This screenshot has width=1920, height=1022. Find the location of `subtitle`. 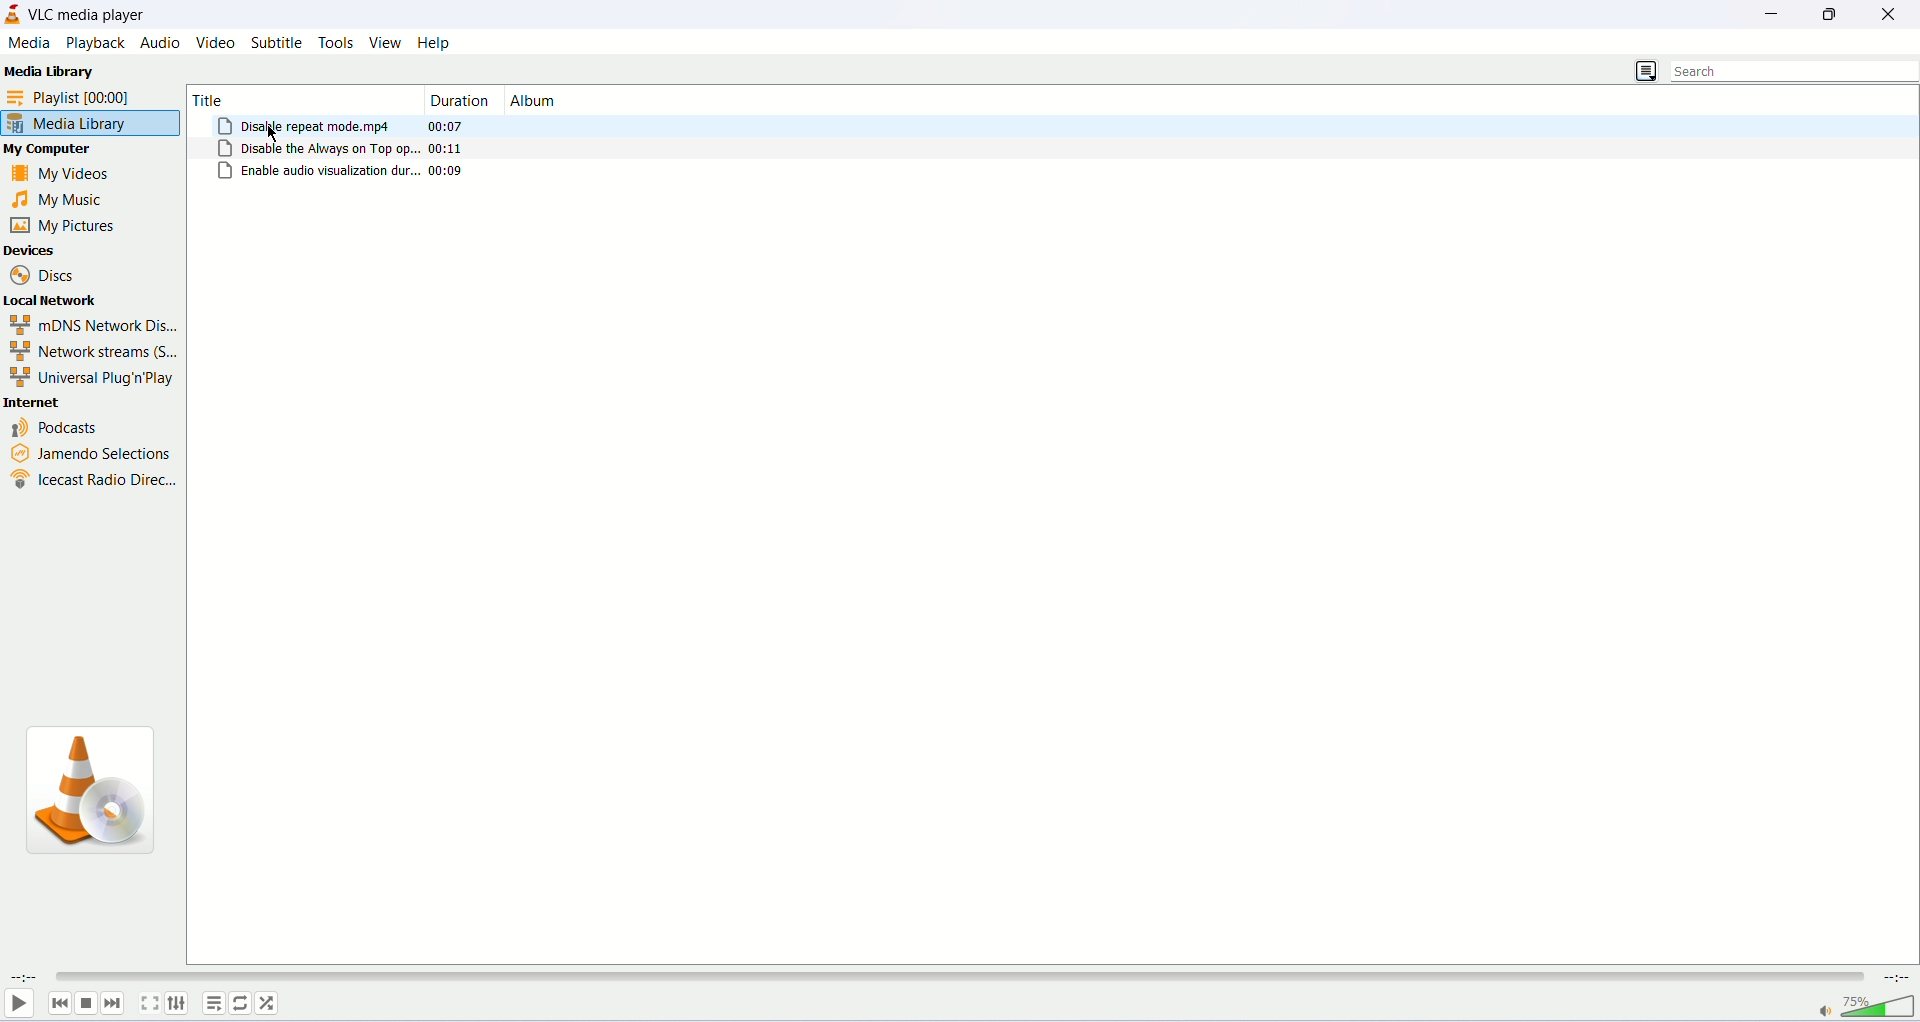

subtitle is located at coordinates (279, 42).